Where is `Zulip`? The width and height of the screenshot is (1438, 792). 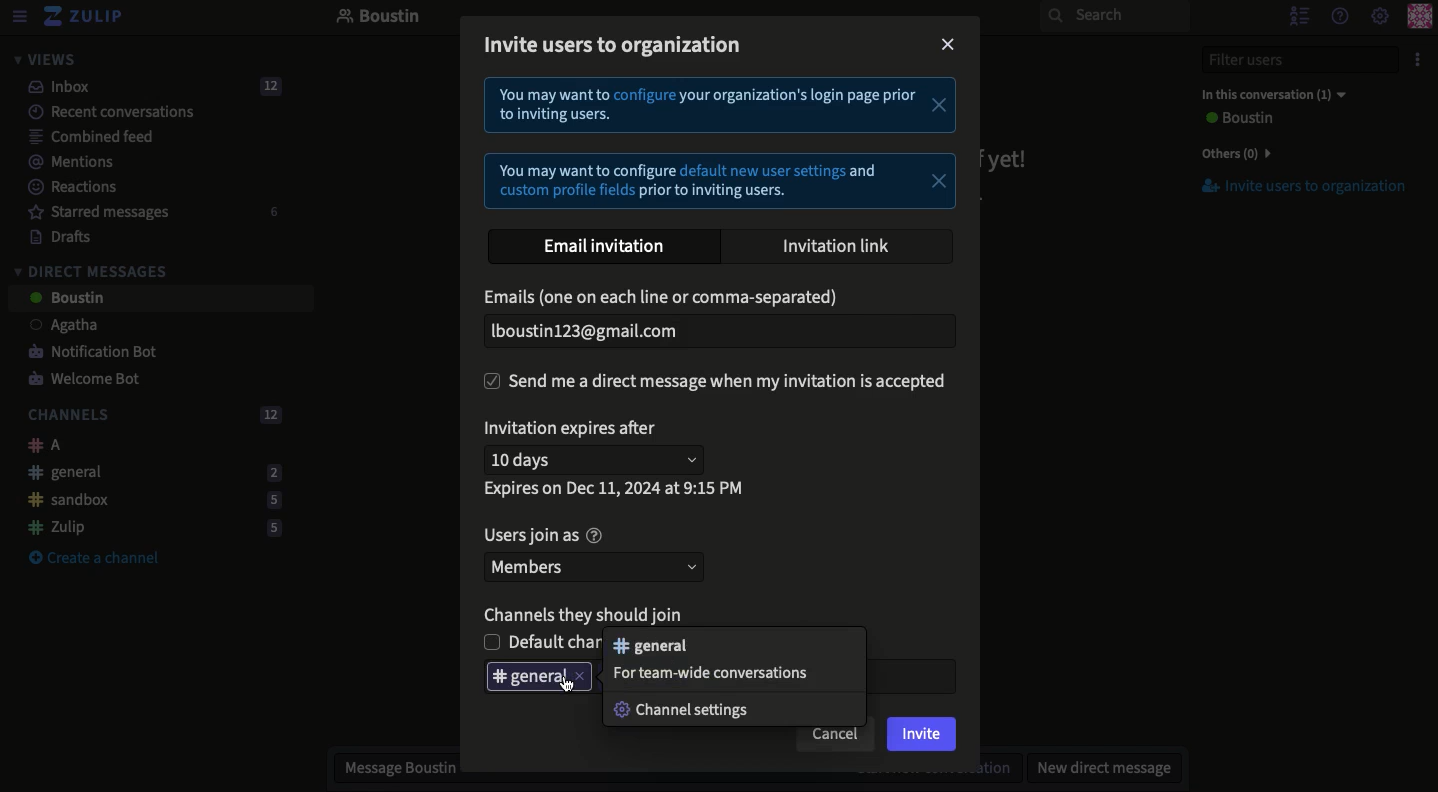
Zulip is located at coordinates (85, 17).